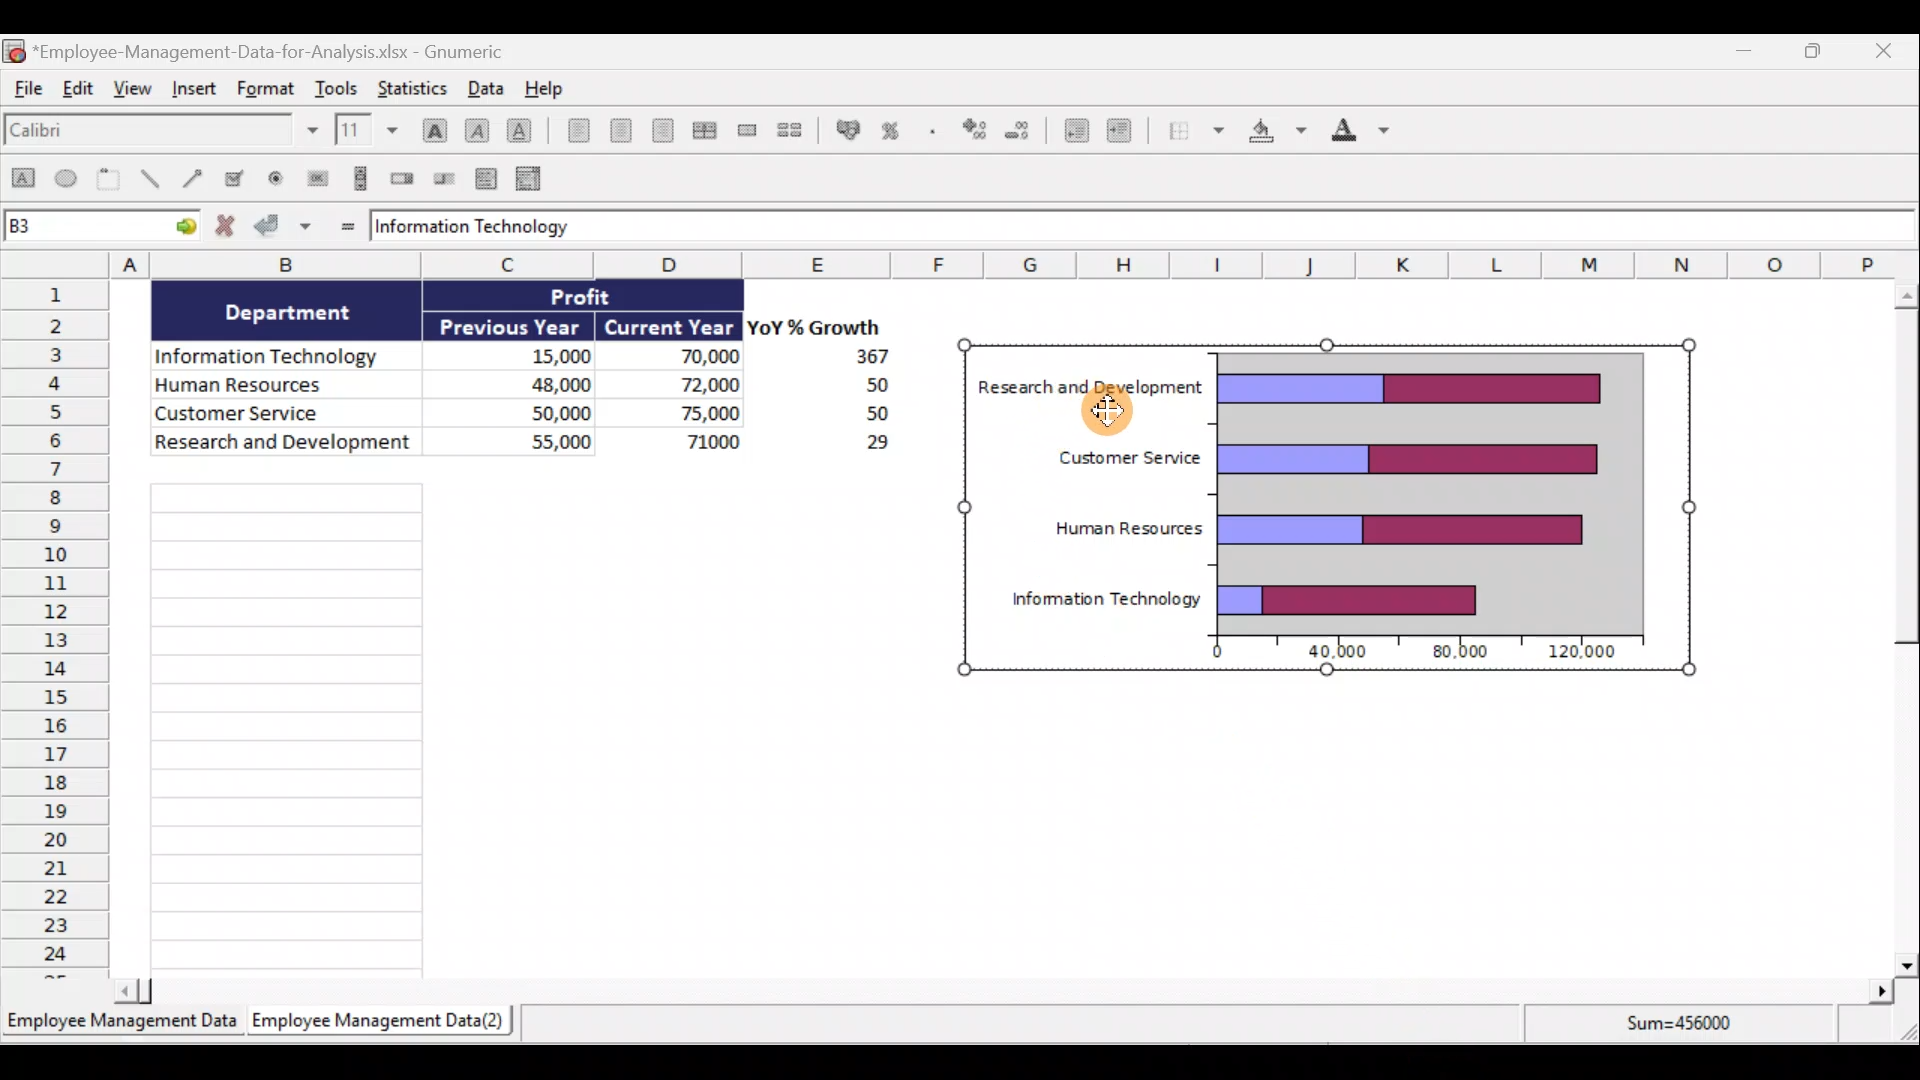 The height and width of the screenshot is (1080, 1920). Describe the element at coordinates (709, 130) in the screenshot. I see `Centre horizontally across the selection` at that location.